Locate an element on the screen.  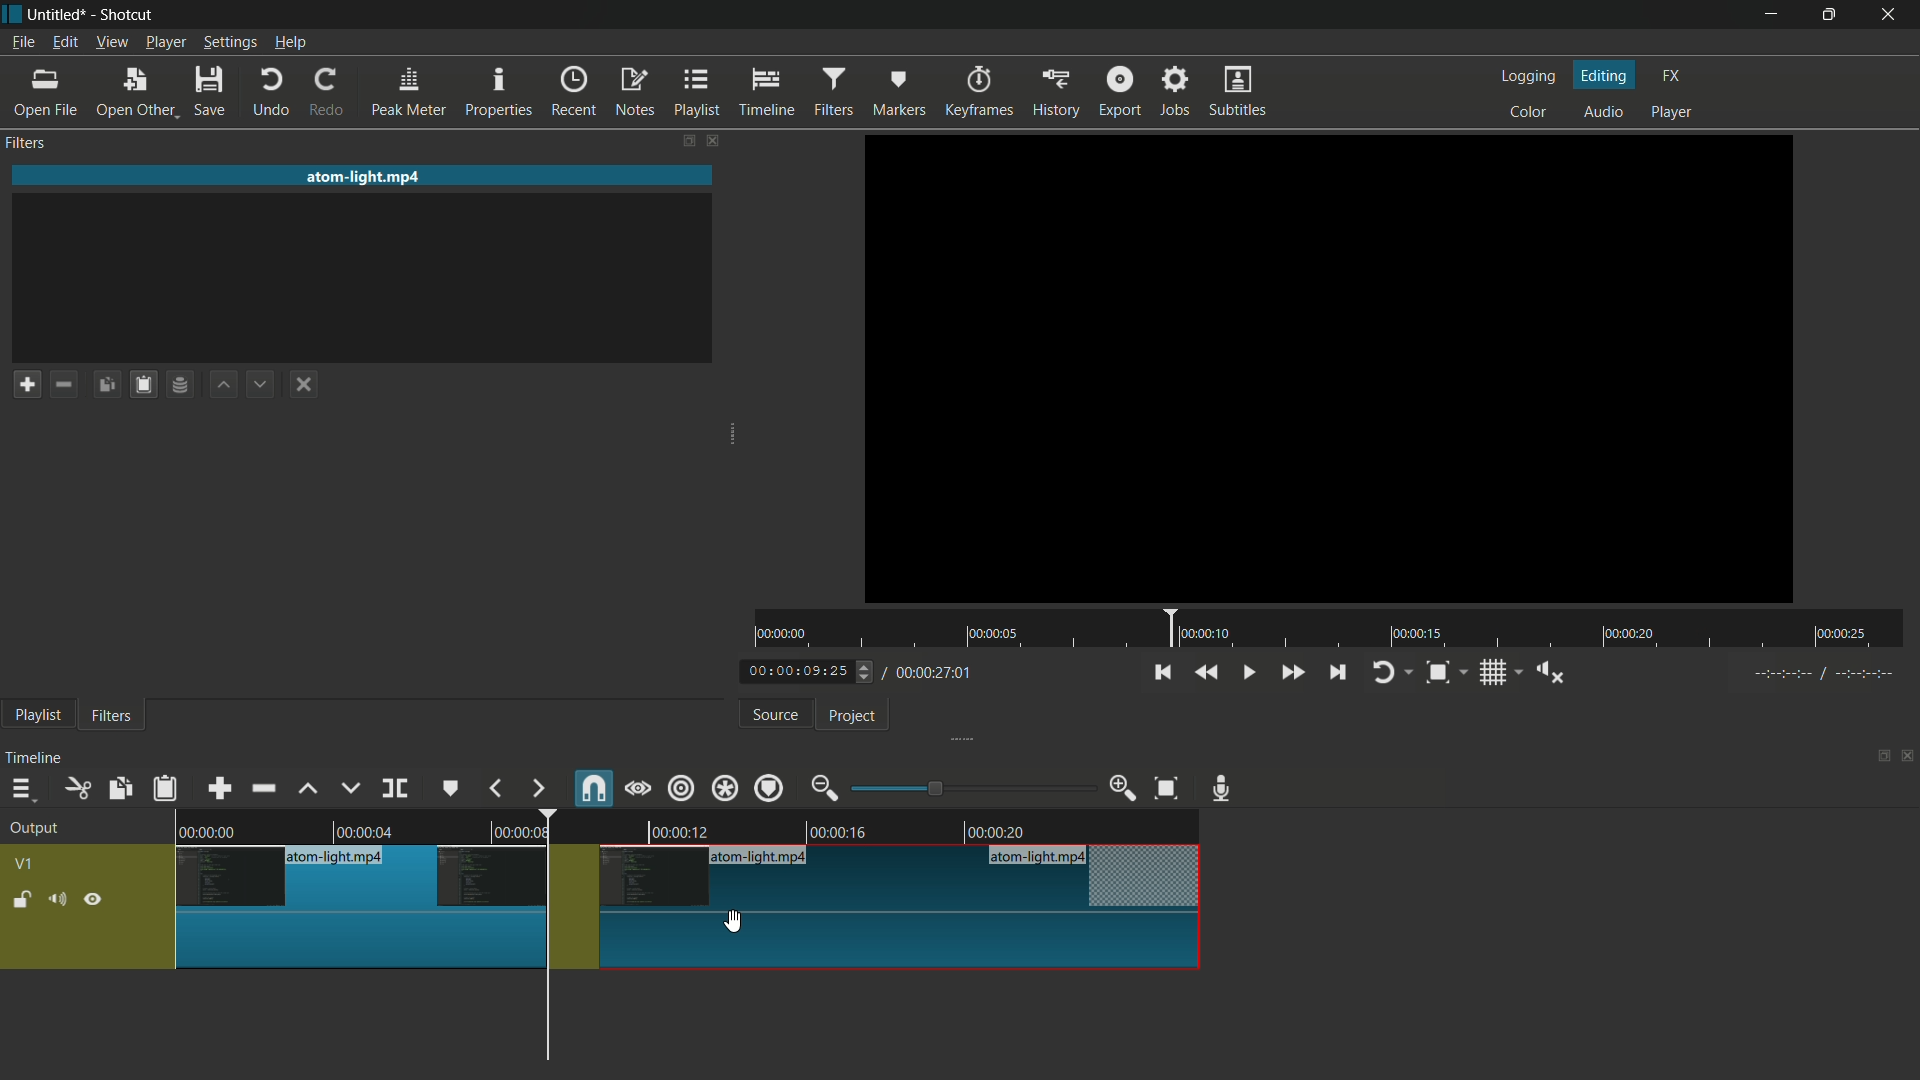
playlist is located at coordinates (37, 717).